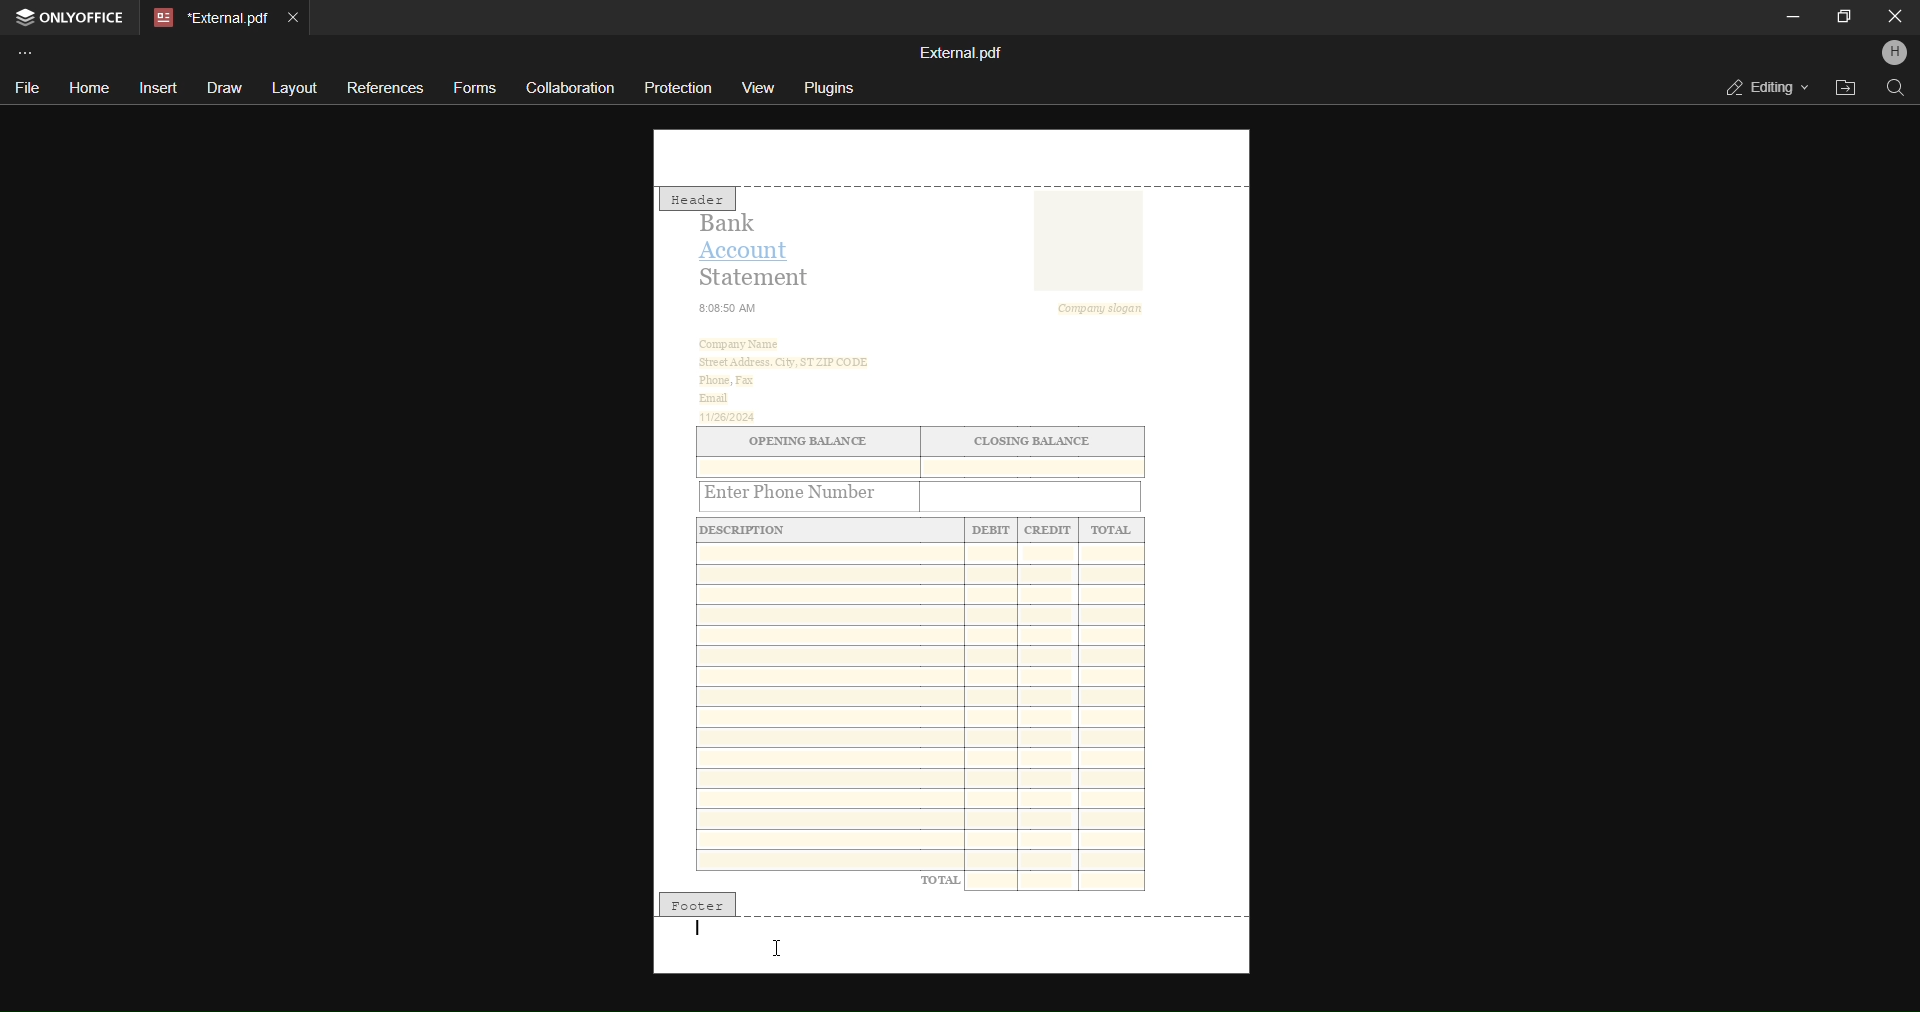 This screenshot has height=1012, width=1920. What do you see at coordinates (940, 879) in the screenshot?
I see `TOTAL ` at bounding box center [940, 879].